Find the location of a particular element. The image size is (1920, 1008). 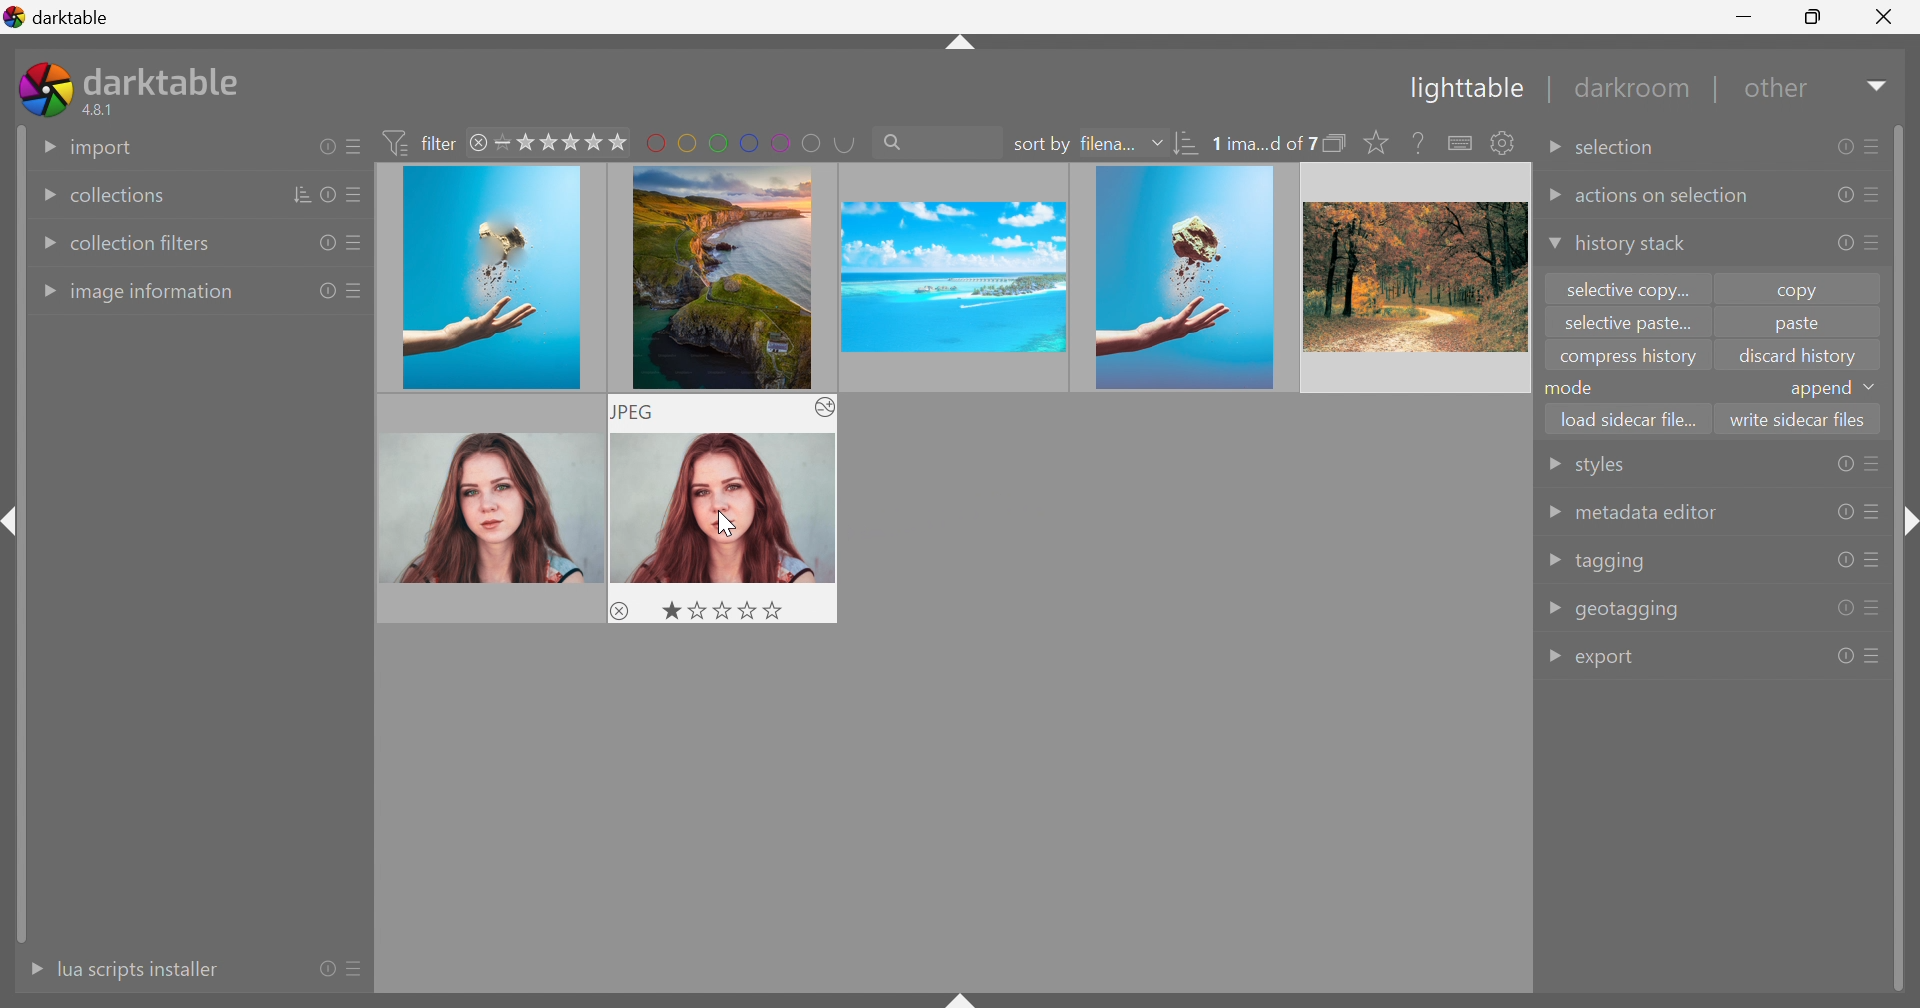

reset is located at coordinates (326, 292).